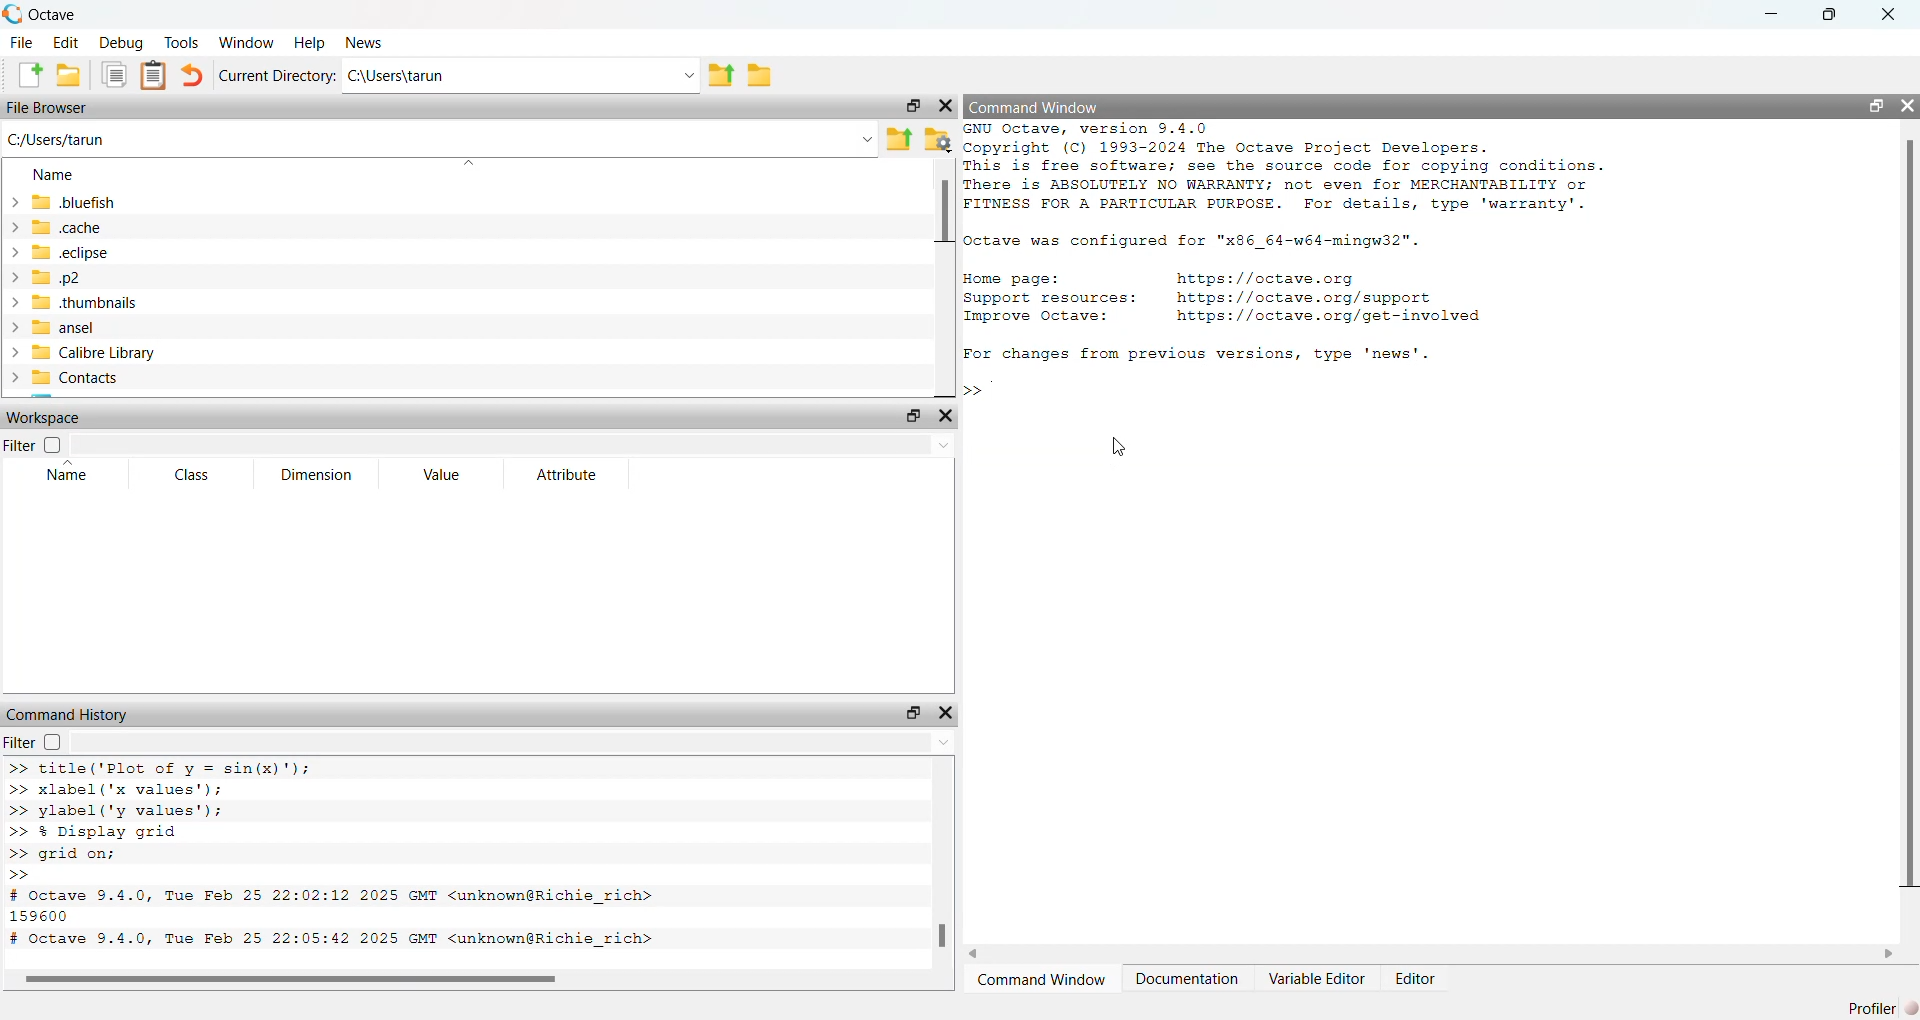  I want to click on Filter checkbox, so click(35, 444).